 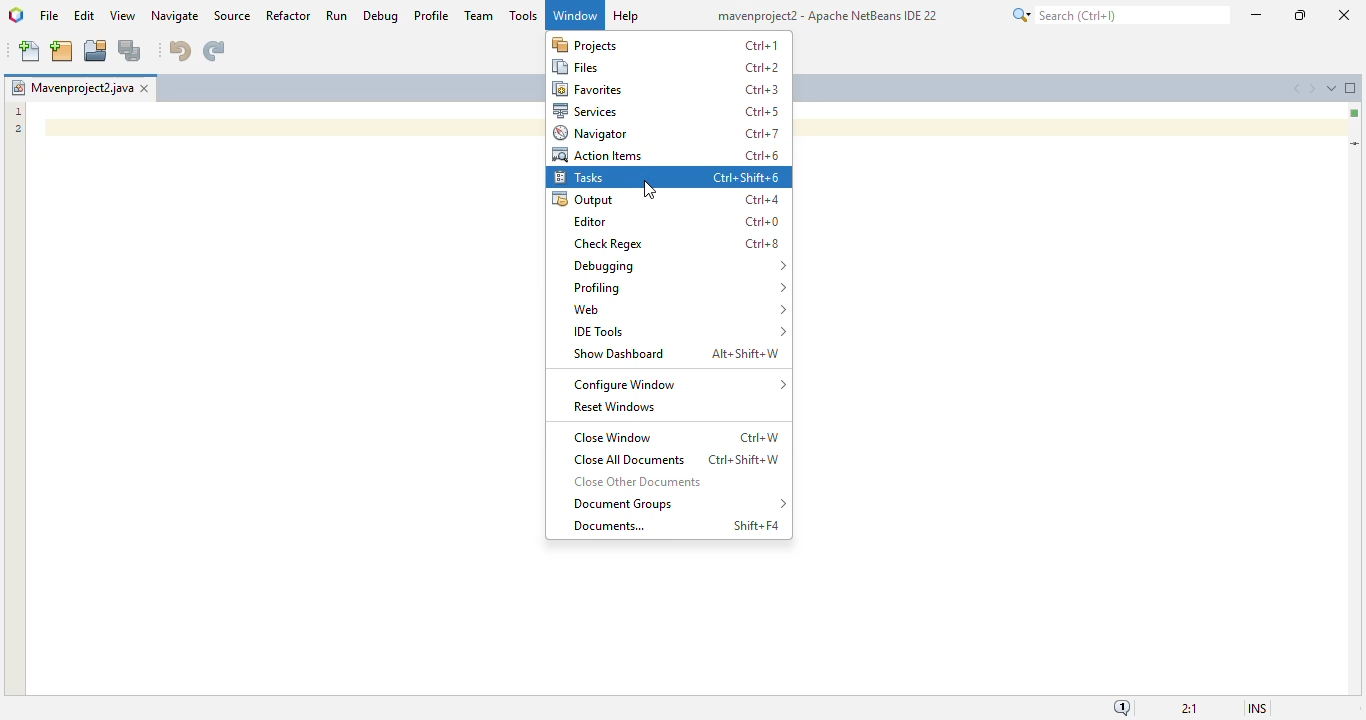 What do you see at coordinates (32, 51) in the screenshot?
I see `new file` at bounding box center [32, 51].